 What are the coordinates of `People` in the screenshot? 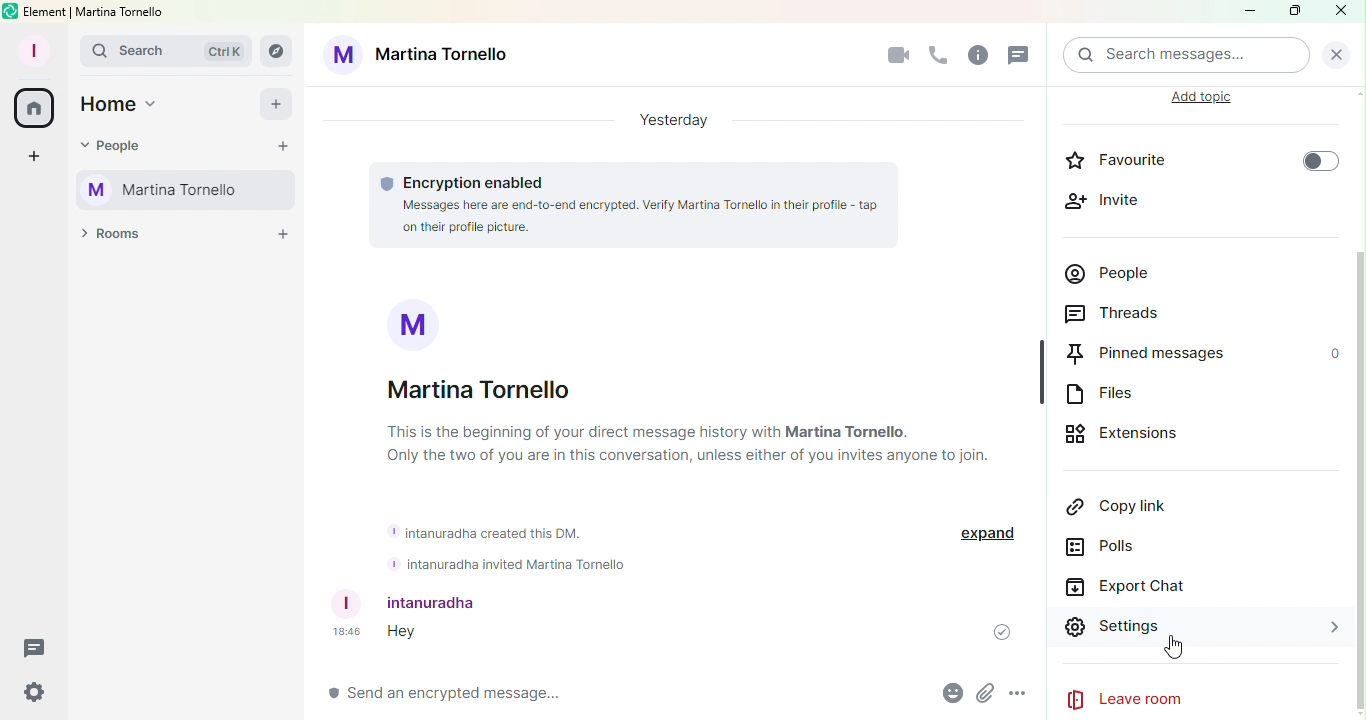 It's located at (1148, 272).